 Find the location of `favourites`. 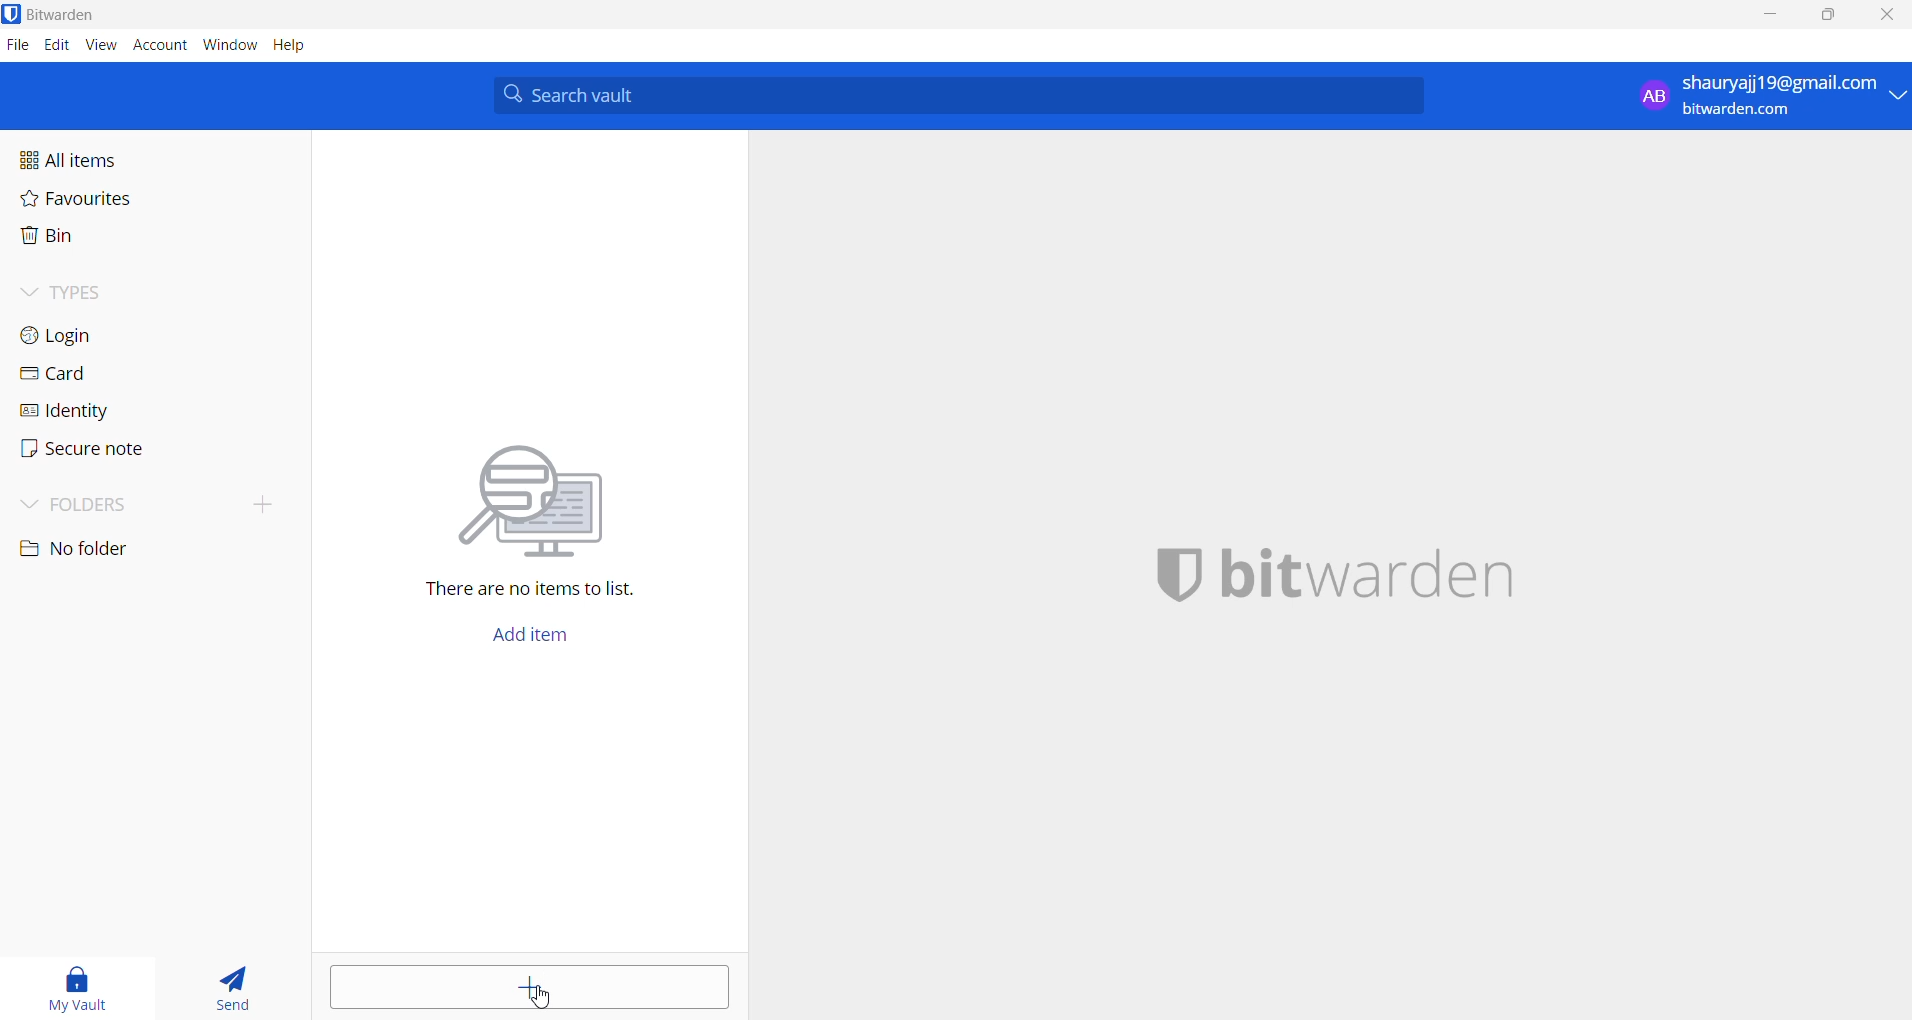

favourites is located at coordinates (111, 205).